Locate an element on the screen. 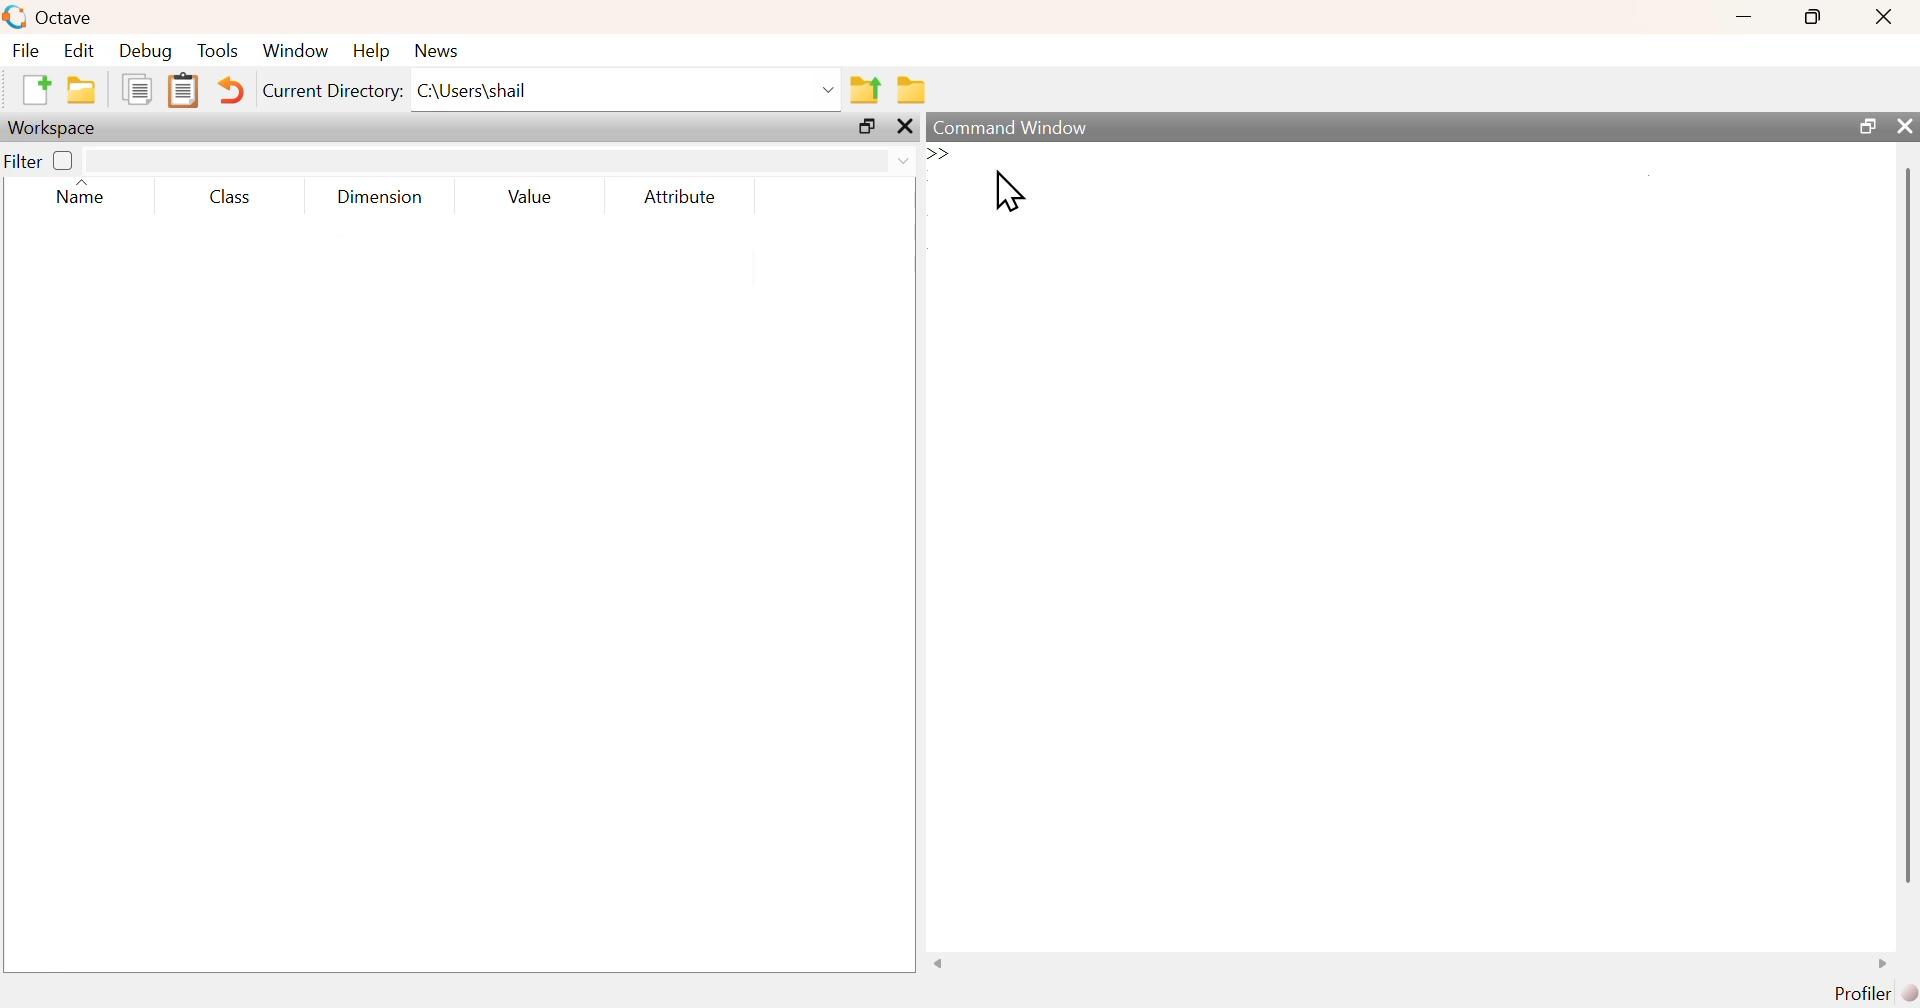 This screenshot has height=1008, width=1920. cursor is located at coordinates (1008, 192).